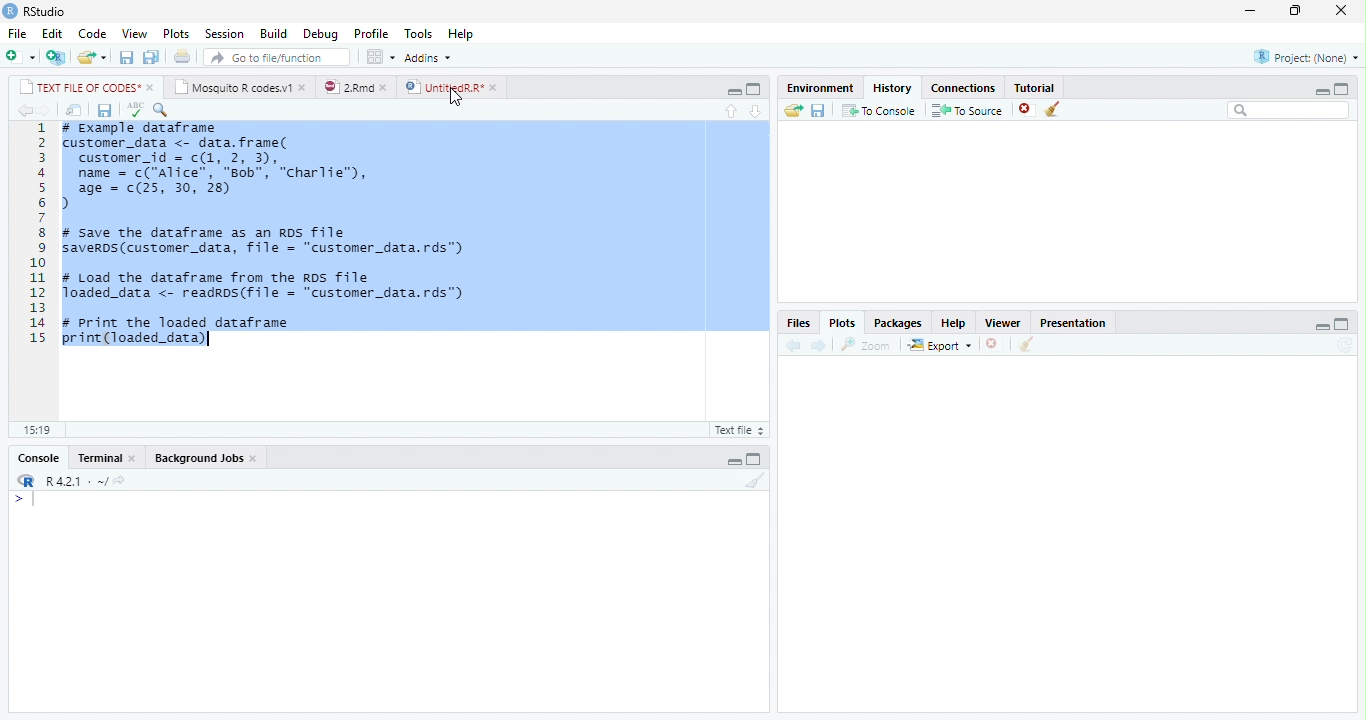 This screenshot has width=1366, height=720. Describe the element at coordinates (162, 110) in the screenshot. I see `search` at that location.